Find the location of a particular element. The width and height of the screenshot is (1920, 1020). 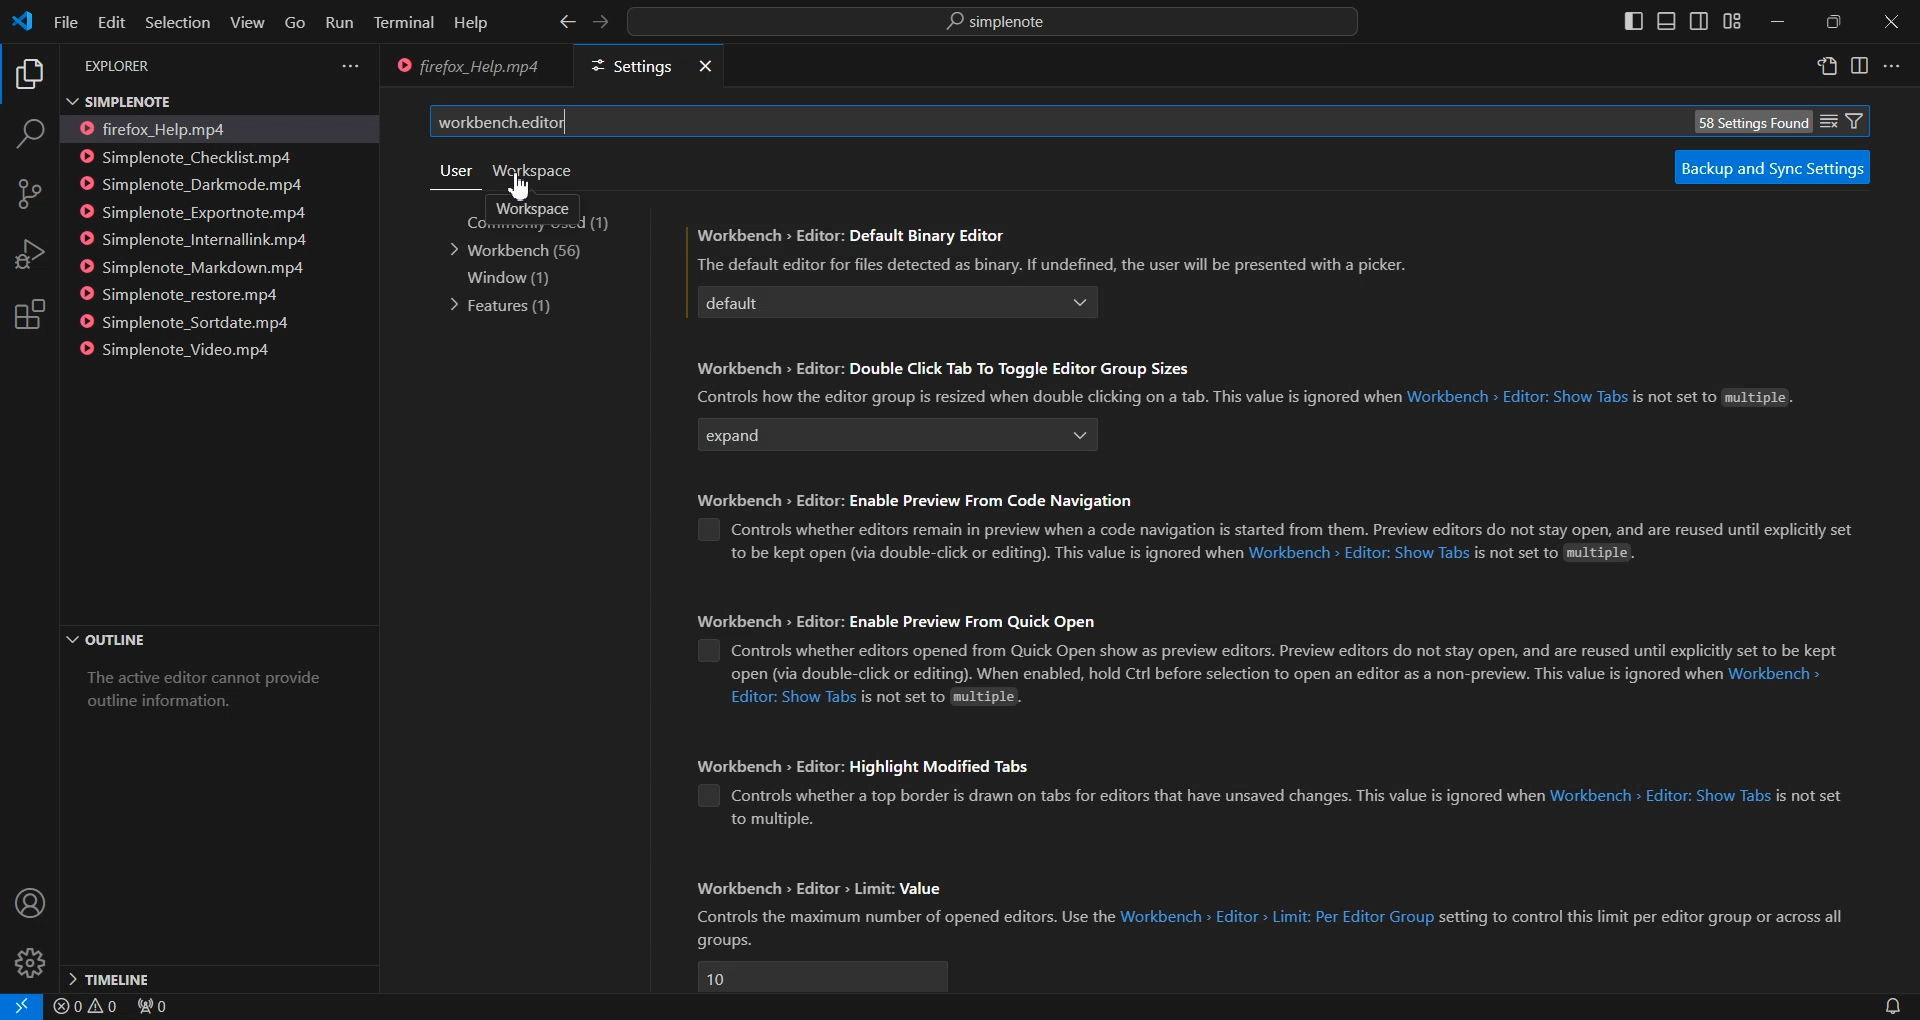

Controls how the editor group is resized when double clicking on a tab. This value is ignored when is located at coordinates (1043, 397).